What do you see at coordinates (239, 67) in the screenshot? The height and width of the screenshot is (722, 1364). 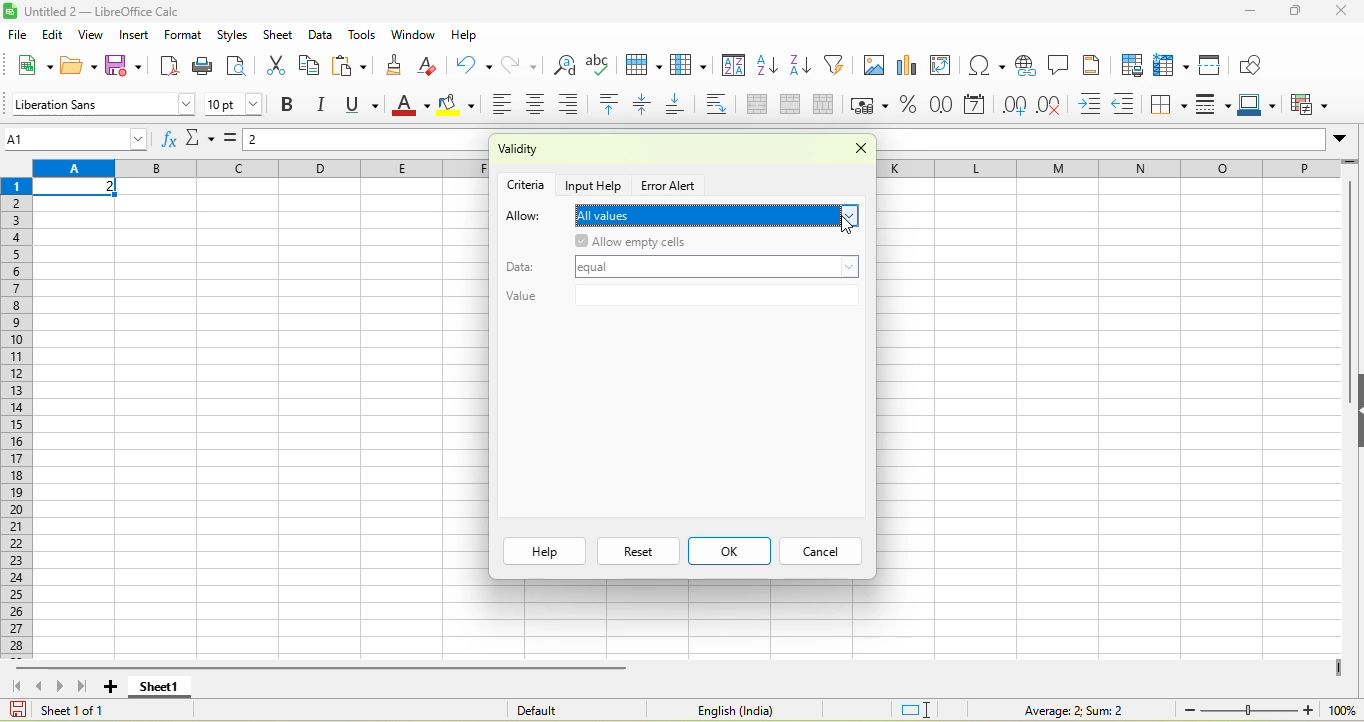 I see `print preview` at bounding box center [239, 67].